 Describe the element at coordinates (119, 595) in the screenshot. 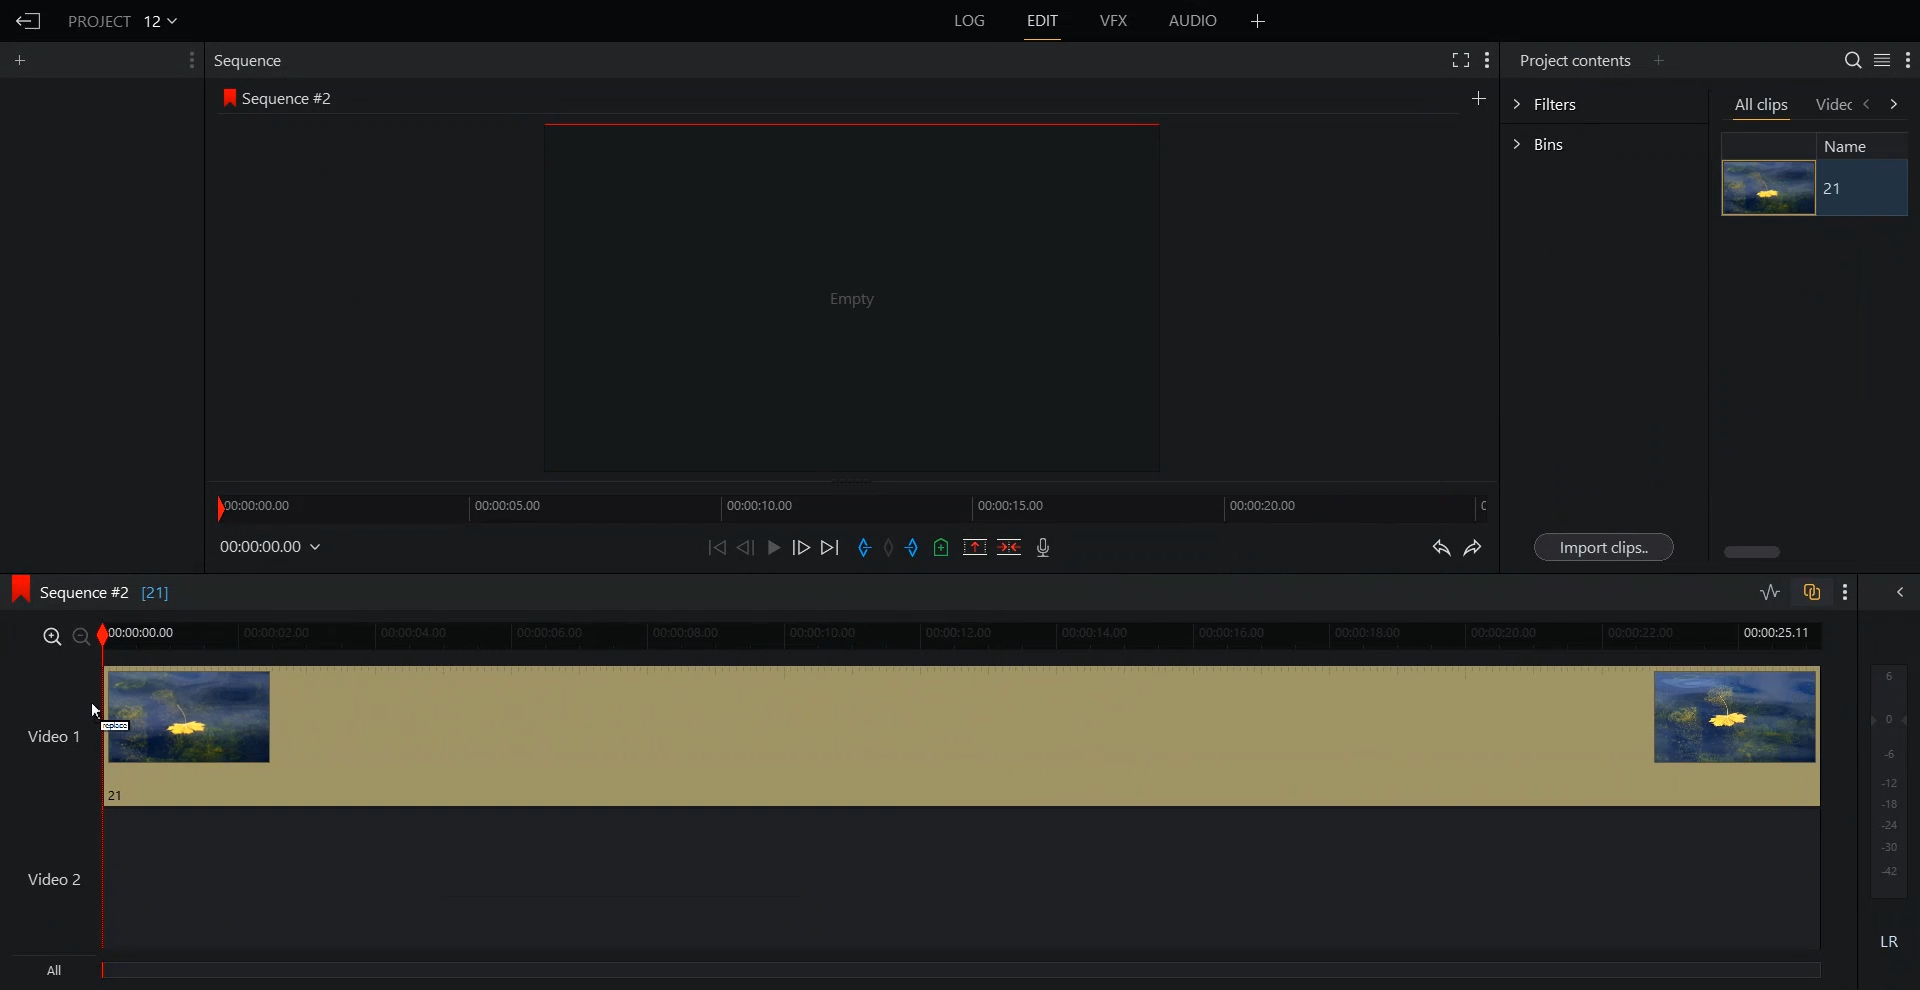

I see `Sequence 2 [21]` at that location.